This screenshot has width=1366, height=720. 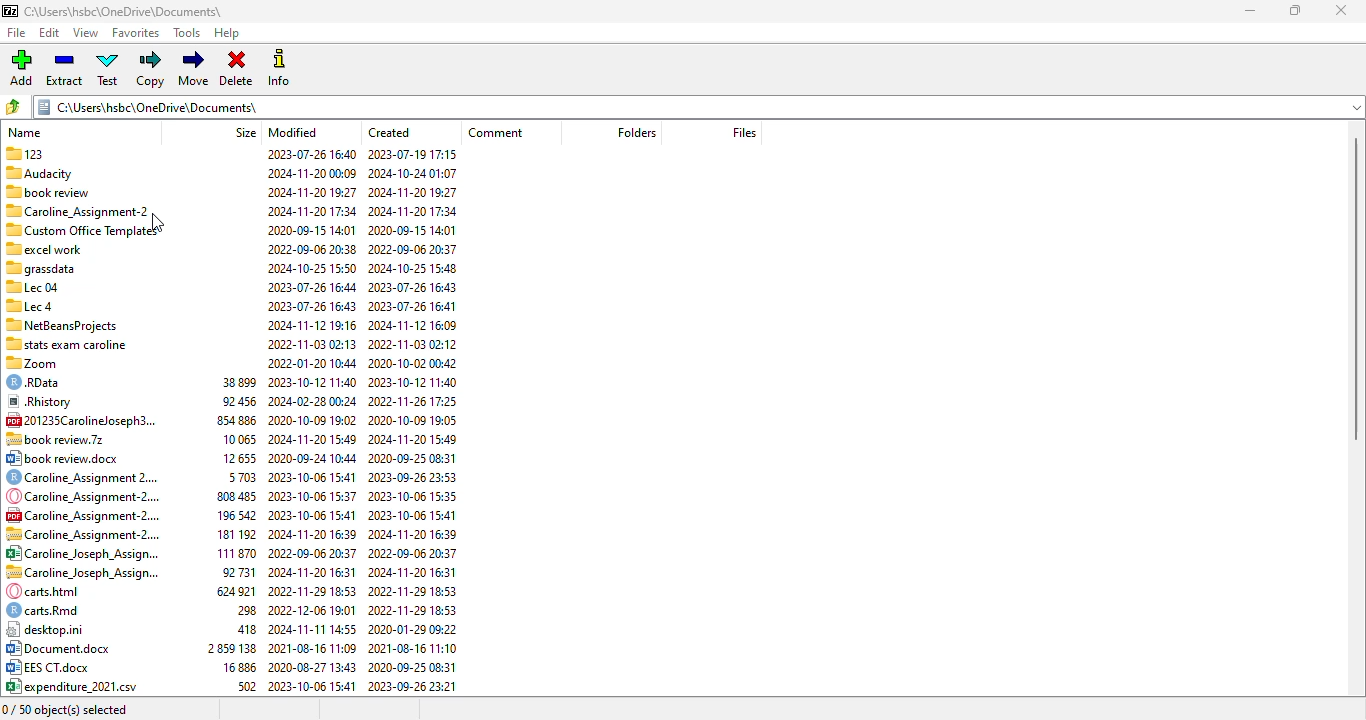 I want to click on favorites, so click(x=137, y=32).